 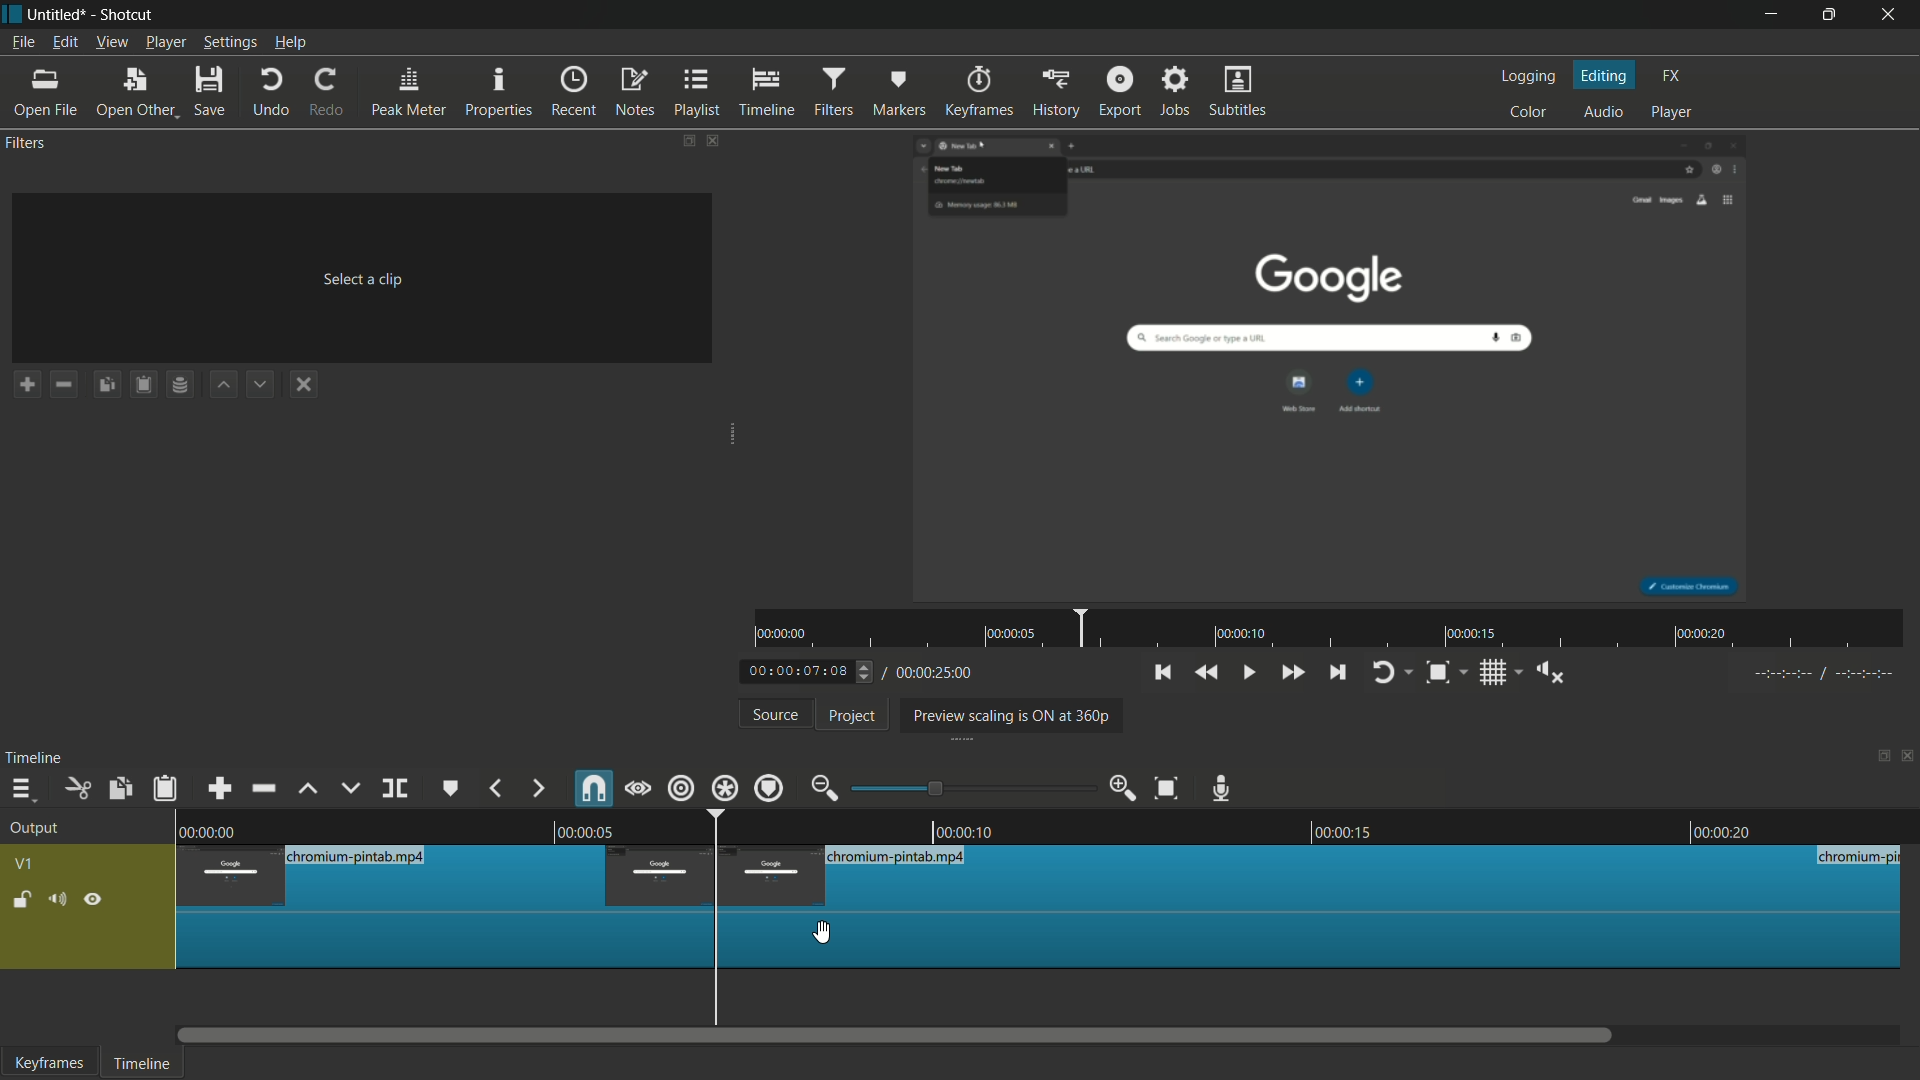 What do you see at coordinates (446, 908) in the screenshot?
I see `this segment has been split` at bounding box center [446, 908].